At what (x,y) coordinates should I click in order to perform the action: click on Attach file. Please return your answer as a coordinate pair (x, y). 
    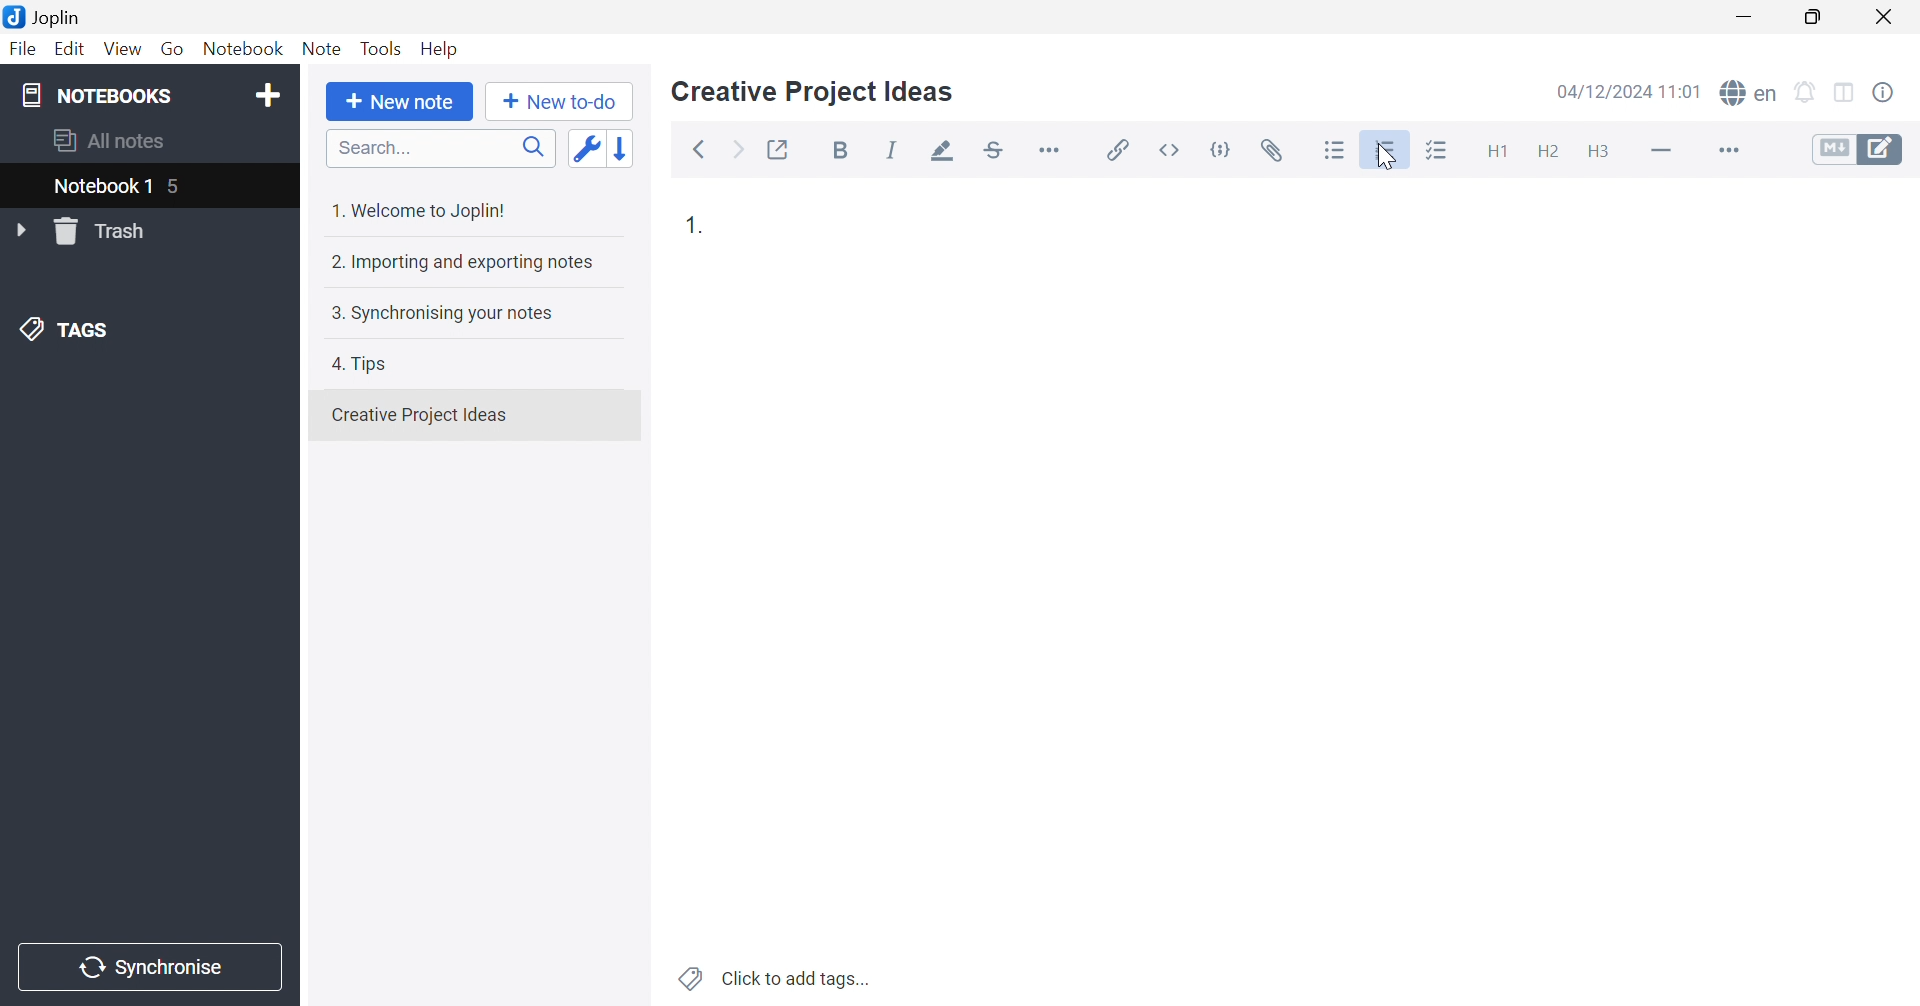
    Looking at the image, I should click on (1279, 152).